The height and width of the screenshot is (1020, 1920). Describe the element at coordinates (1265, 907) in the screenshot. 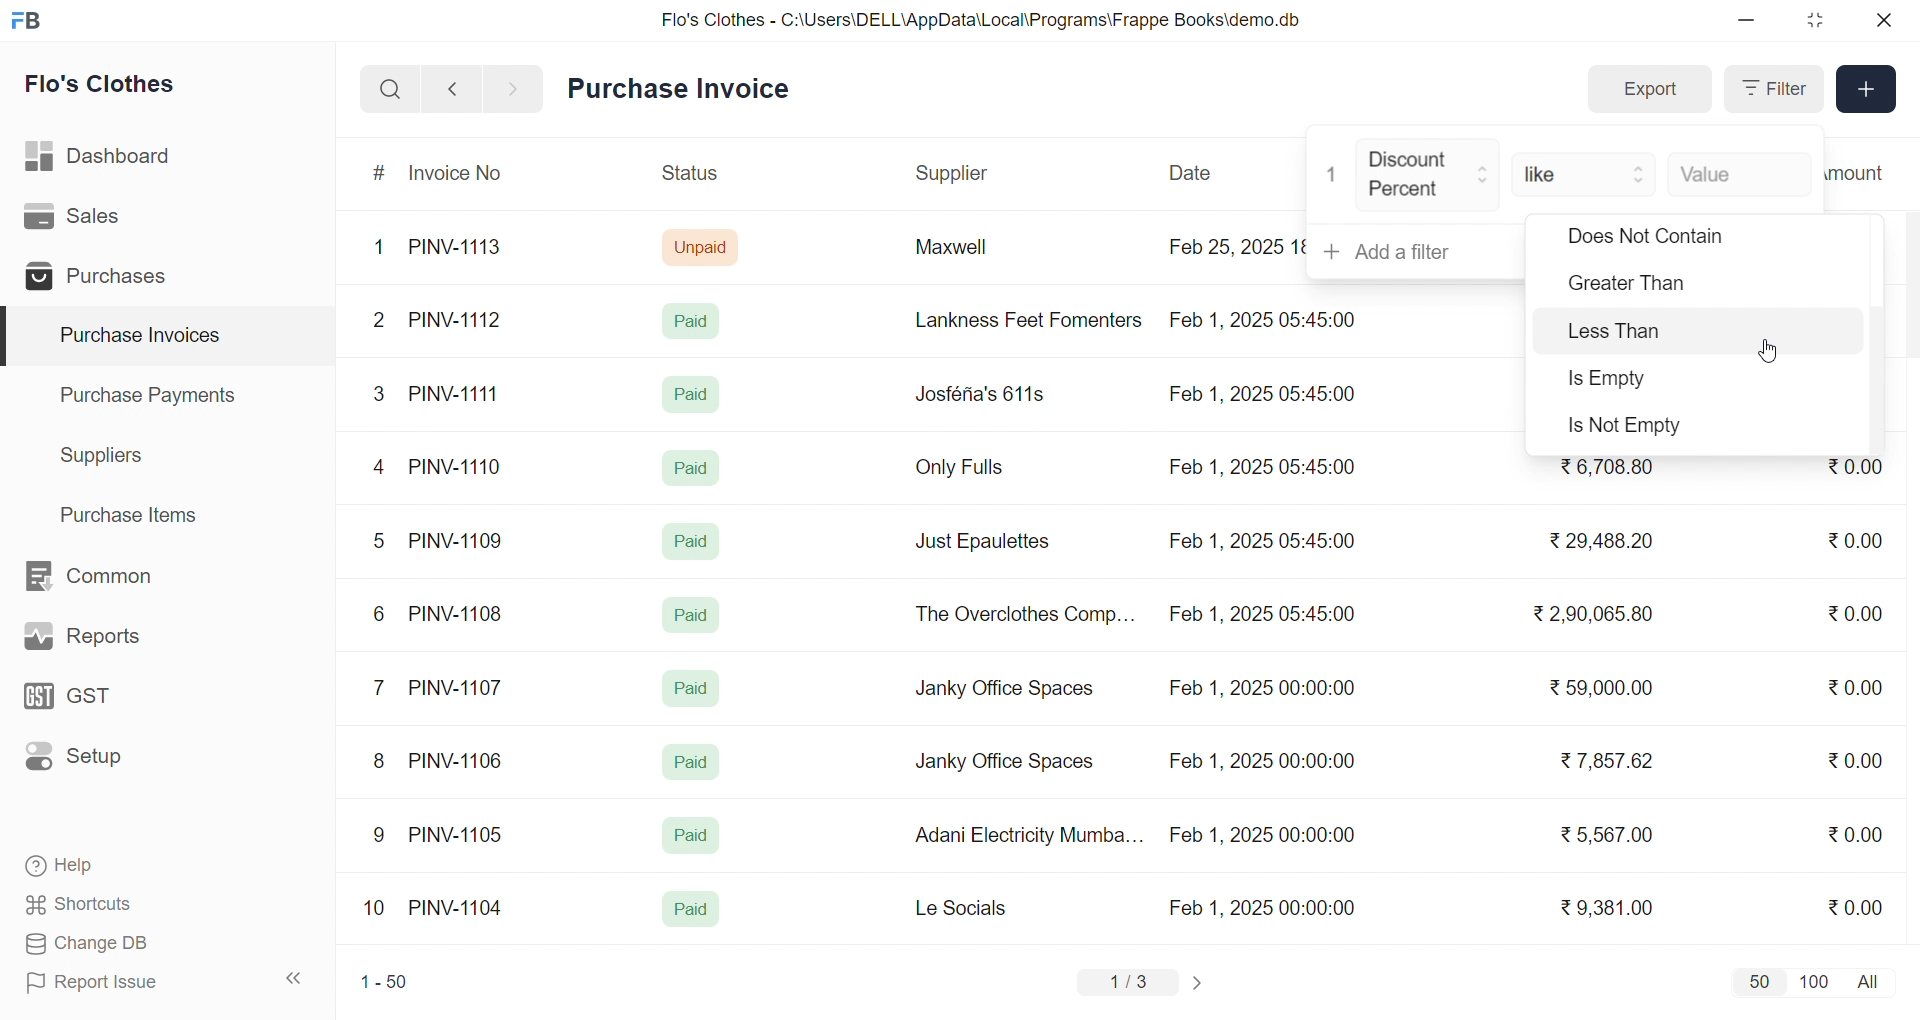

I see `Feb 1, 2025 00:00:00` at that location.